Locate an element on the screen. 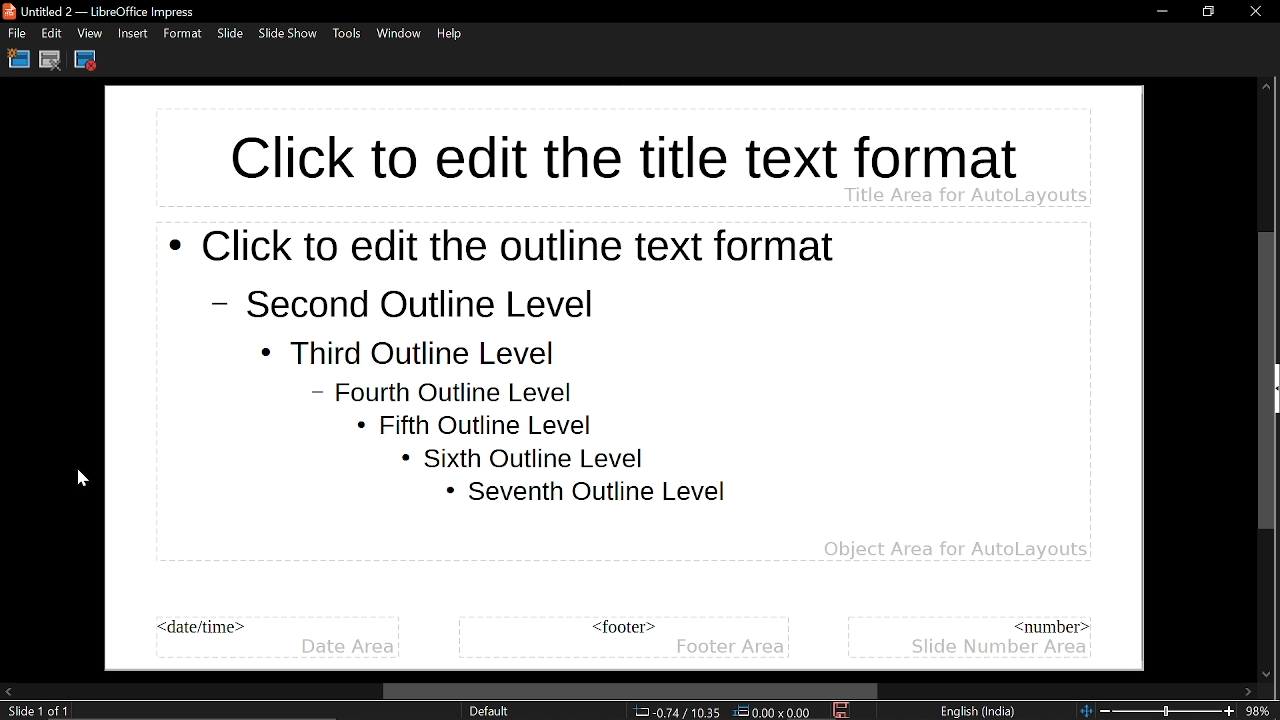  Minimize is located at coordinates (1160, 13).